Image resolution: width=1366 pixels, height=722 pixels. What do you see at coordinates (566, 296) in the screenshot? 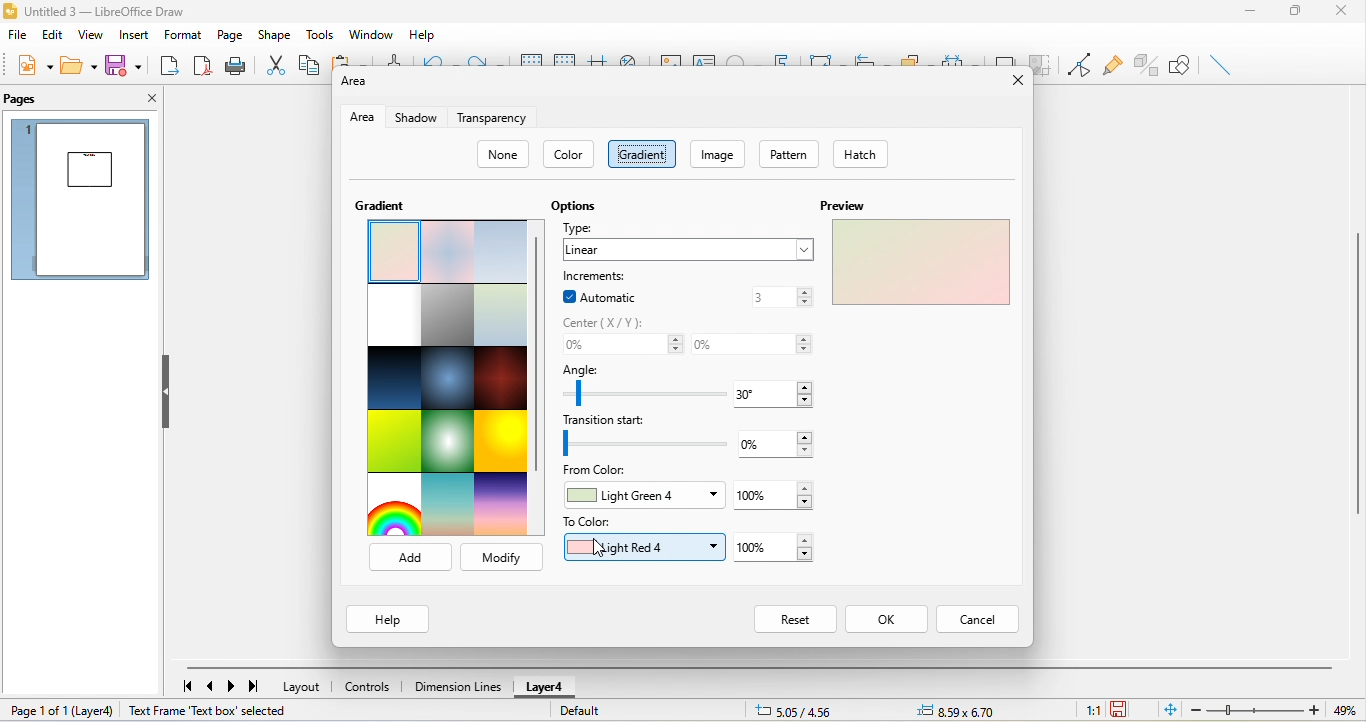
I see `enable checkbox` at bounding box center [566, 296].